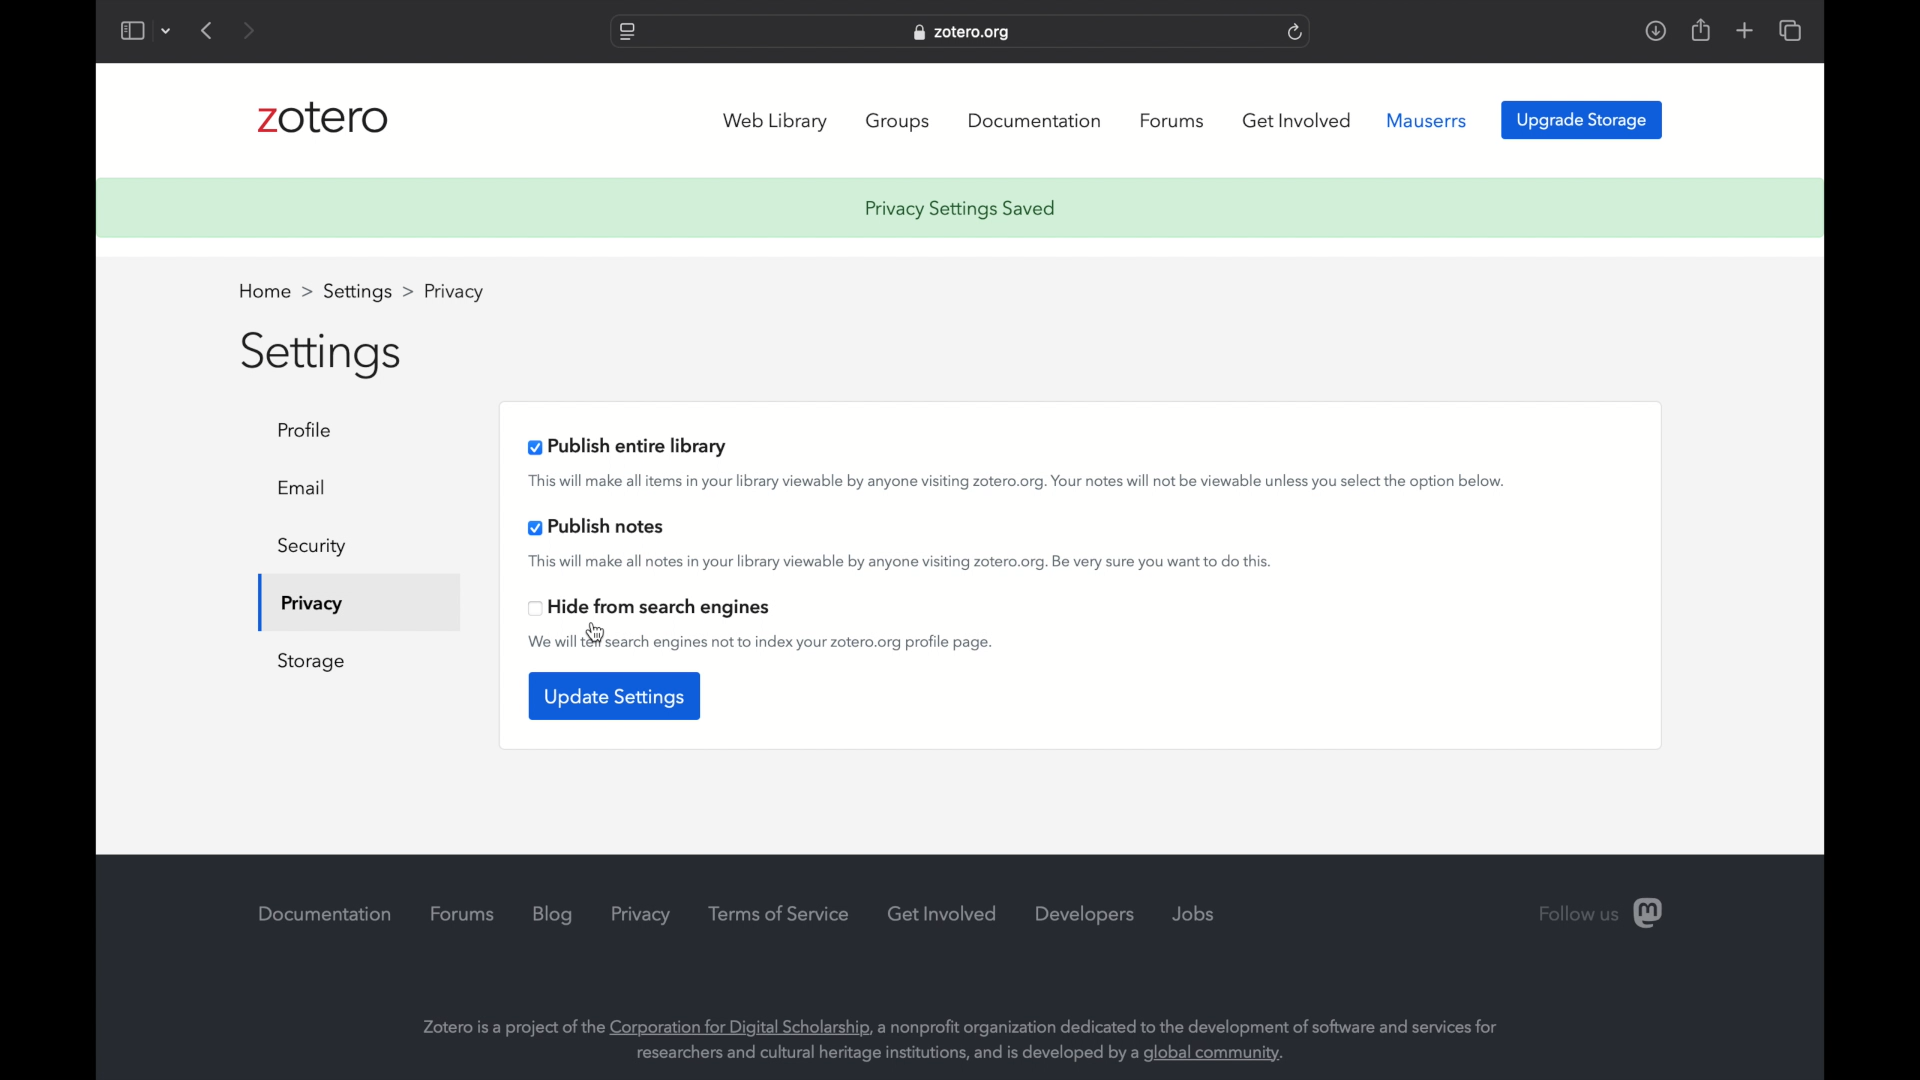 Image resolution: width=1920 pixels, height=1080 pixels. I want to click on add, so click(1744, 30).